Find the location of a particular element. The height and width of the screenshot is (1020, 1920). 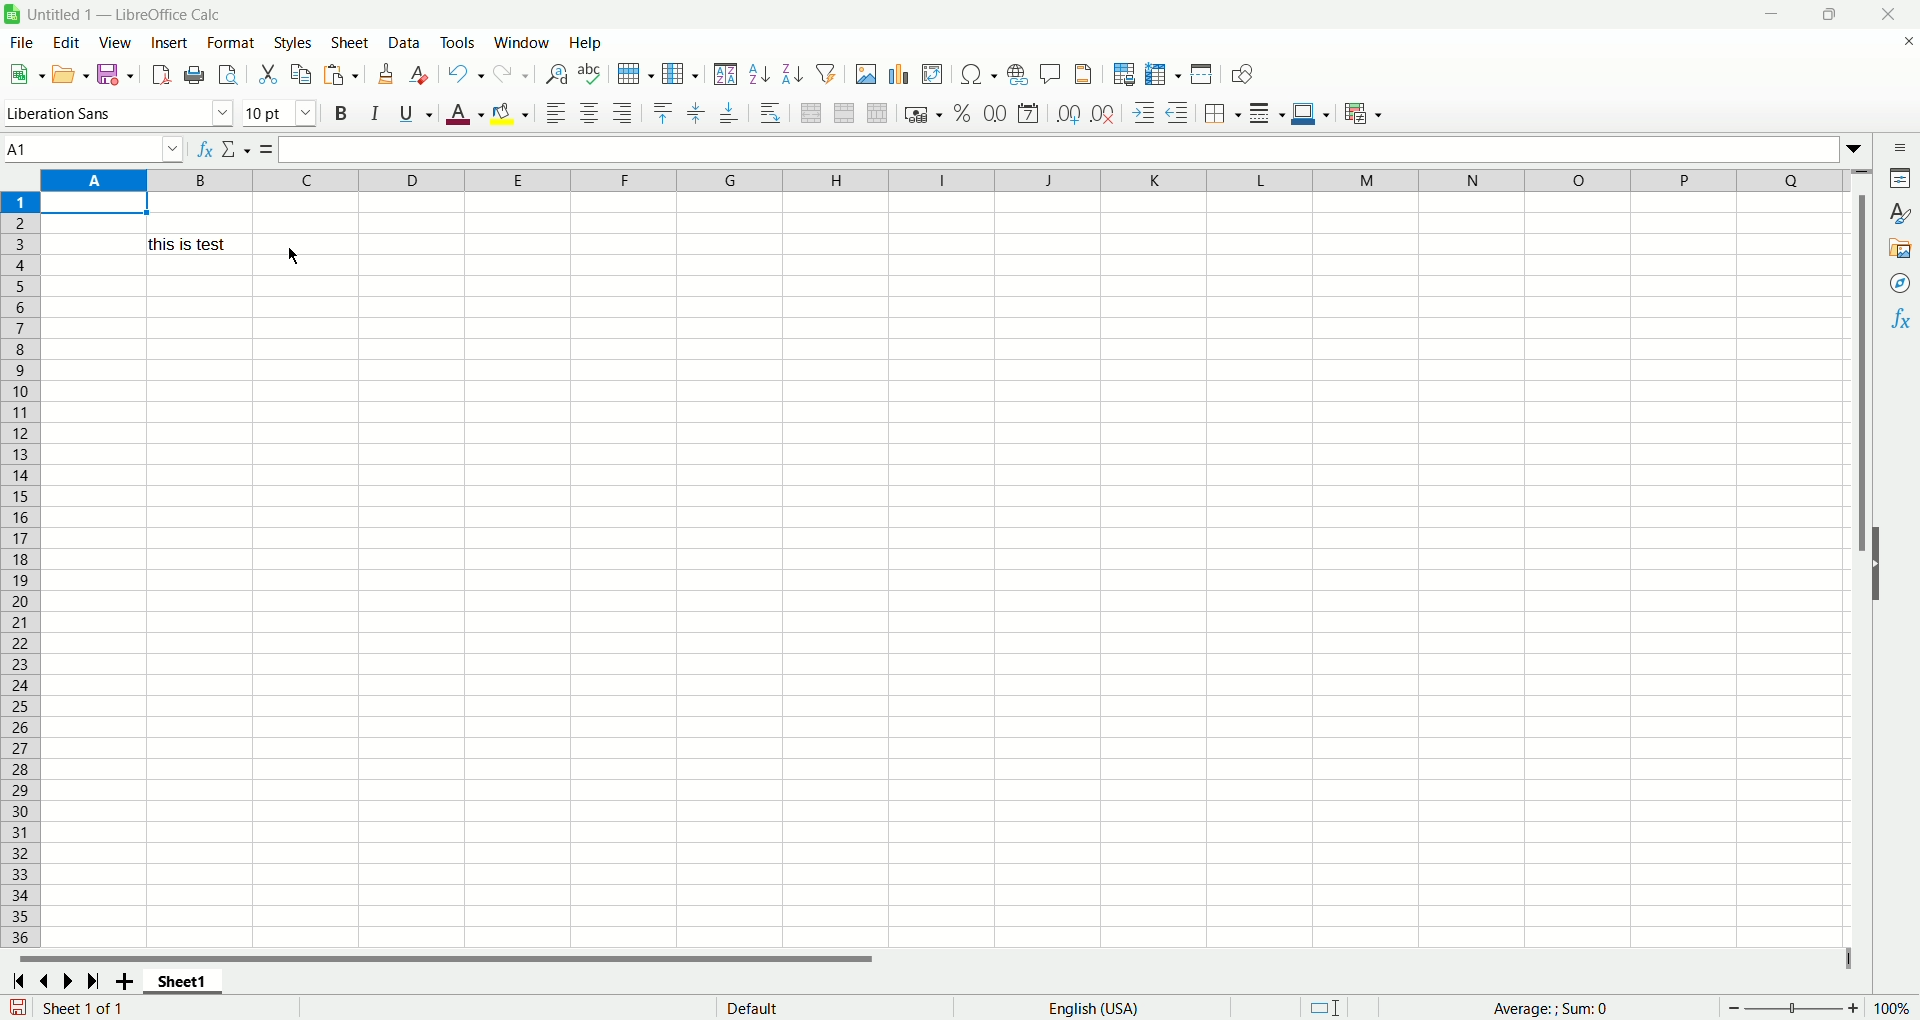

document name is located at coordinates (208, 15).